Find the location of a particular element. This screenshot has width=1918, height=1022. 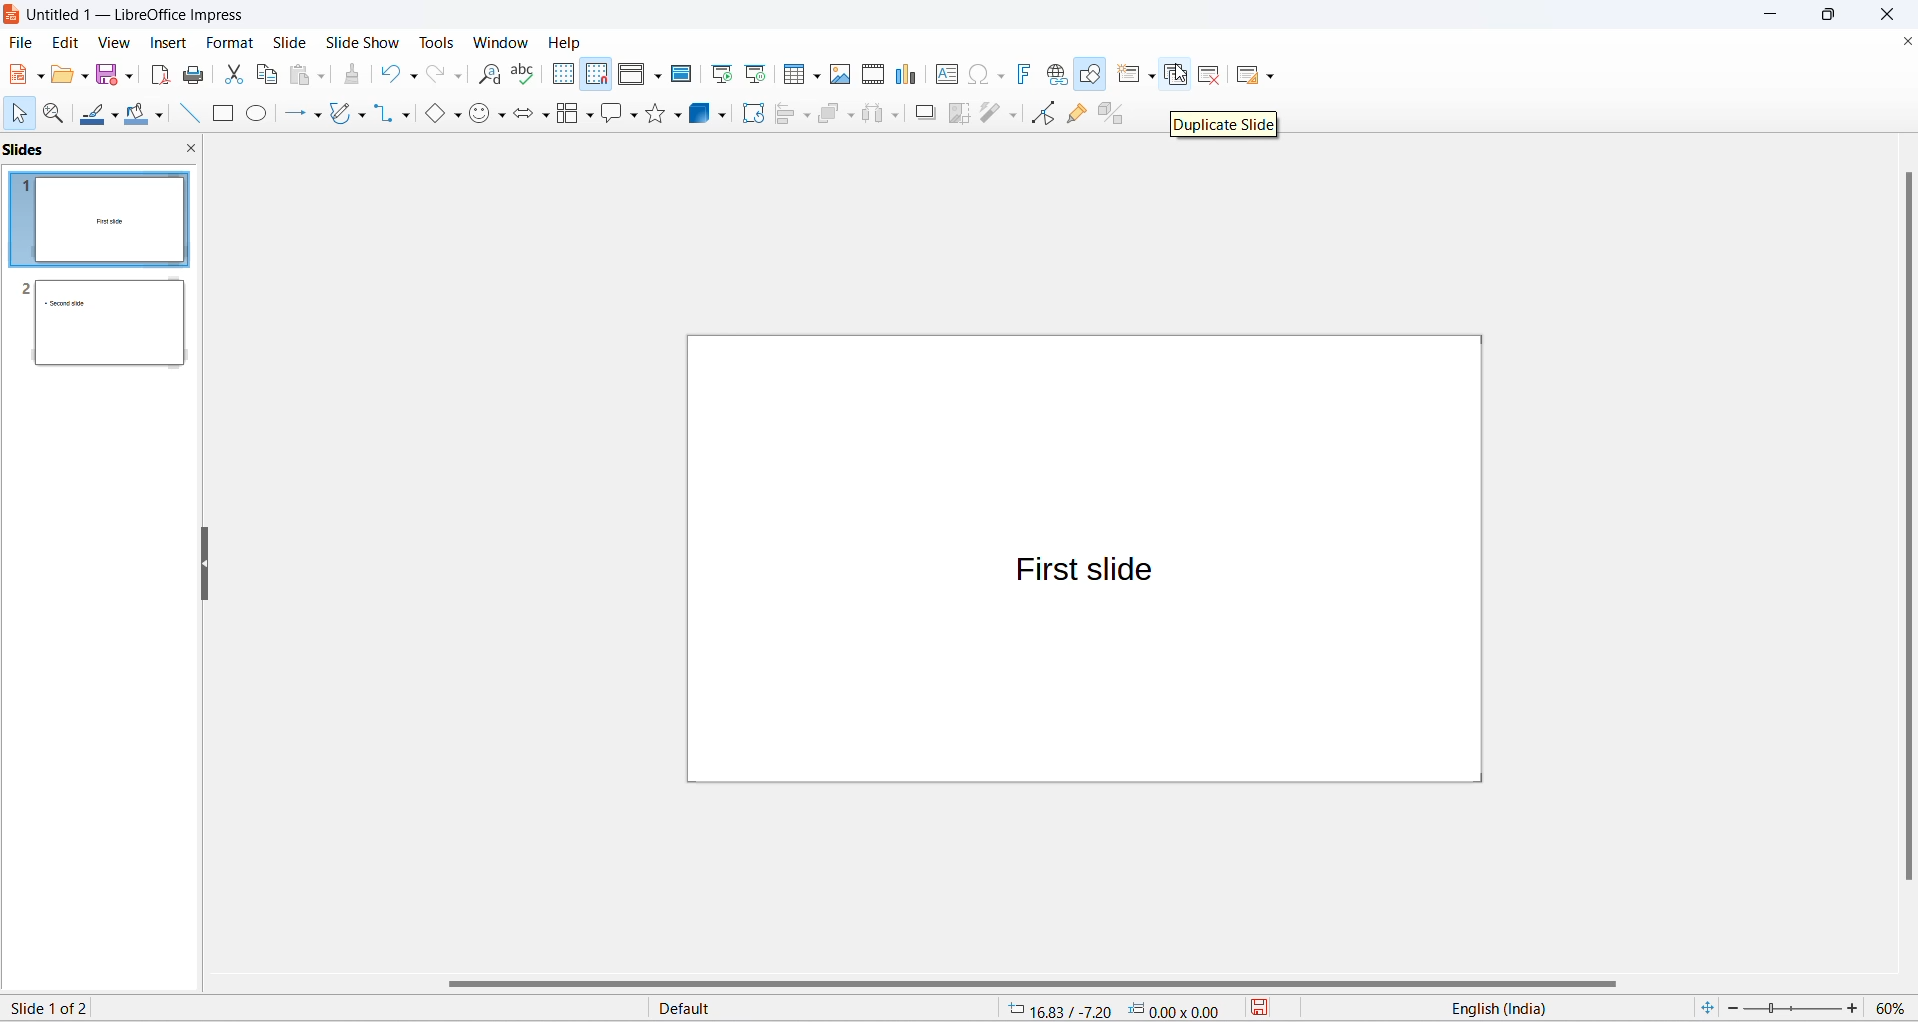

save is located at coordinates (1257, 1010).